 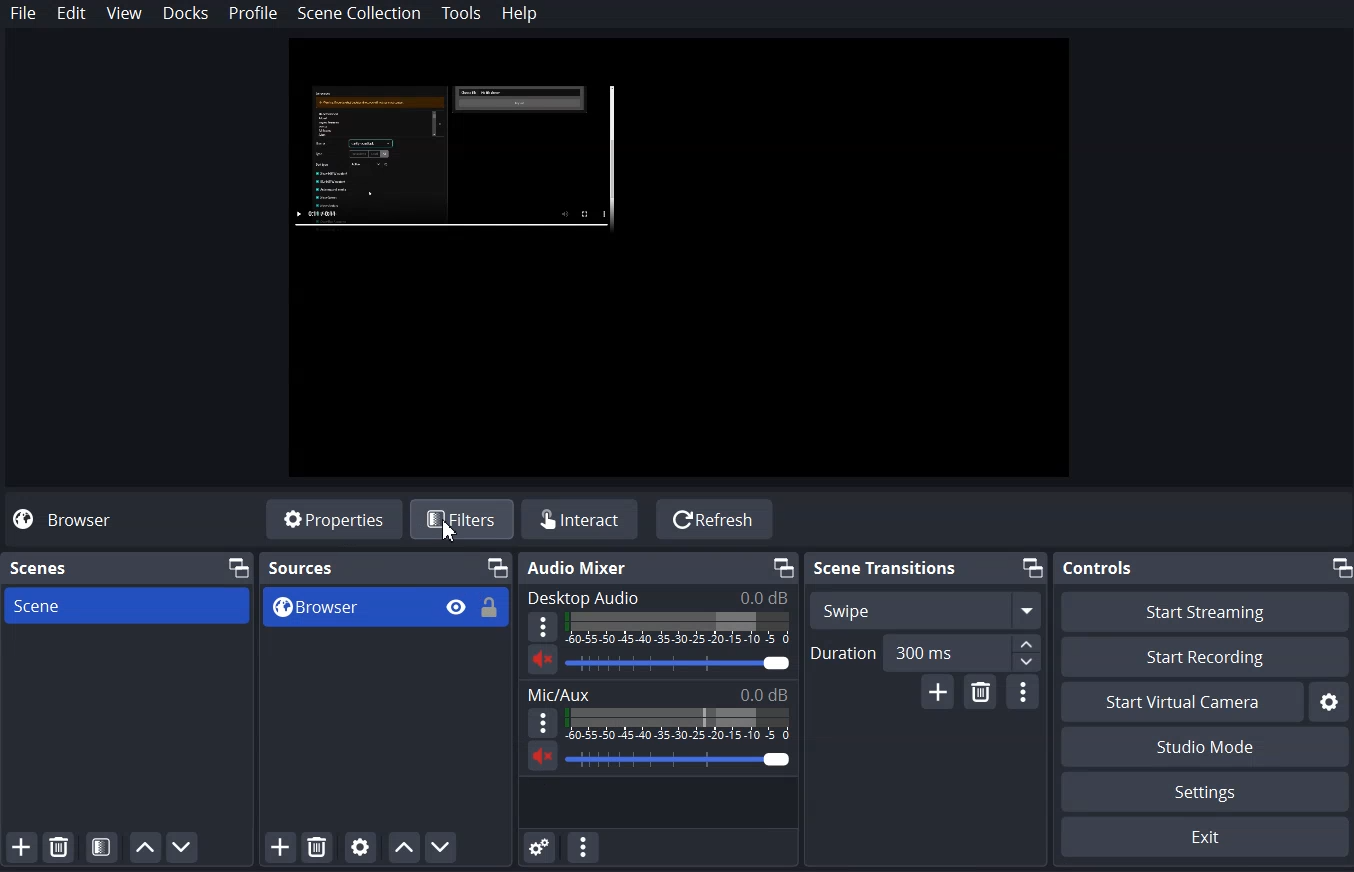 What do you see at coordinates (1340, 568) in the screenshot?
I see `Maximize` at bounding box center [1340, 568].